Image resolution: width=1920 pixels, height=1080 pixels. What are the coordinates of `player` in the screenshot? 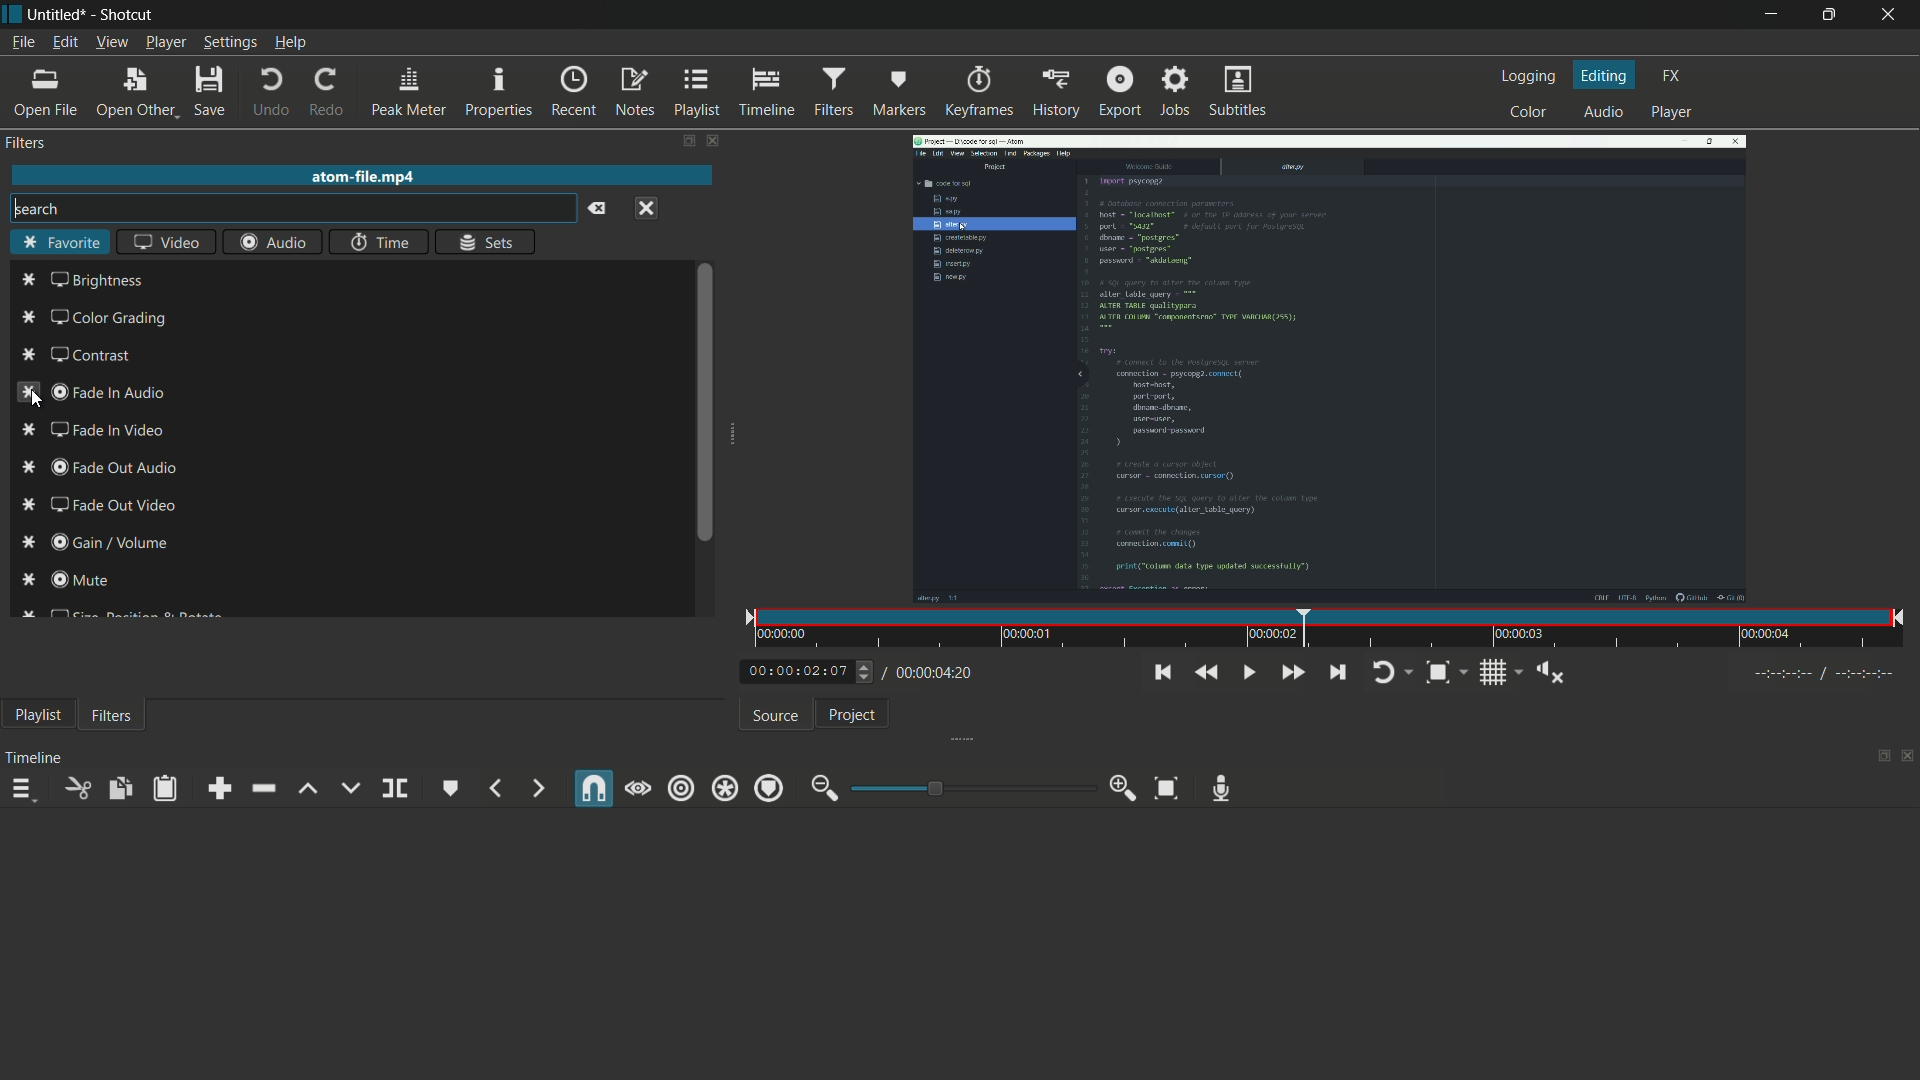 It's located at (1669, 114).